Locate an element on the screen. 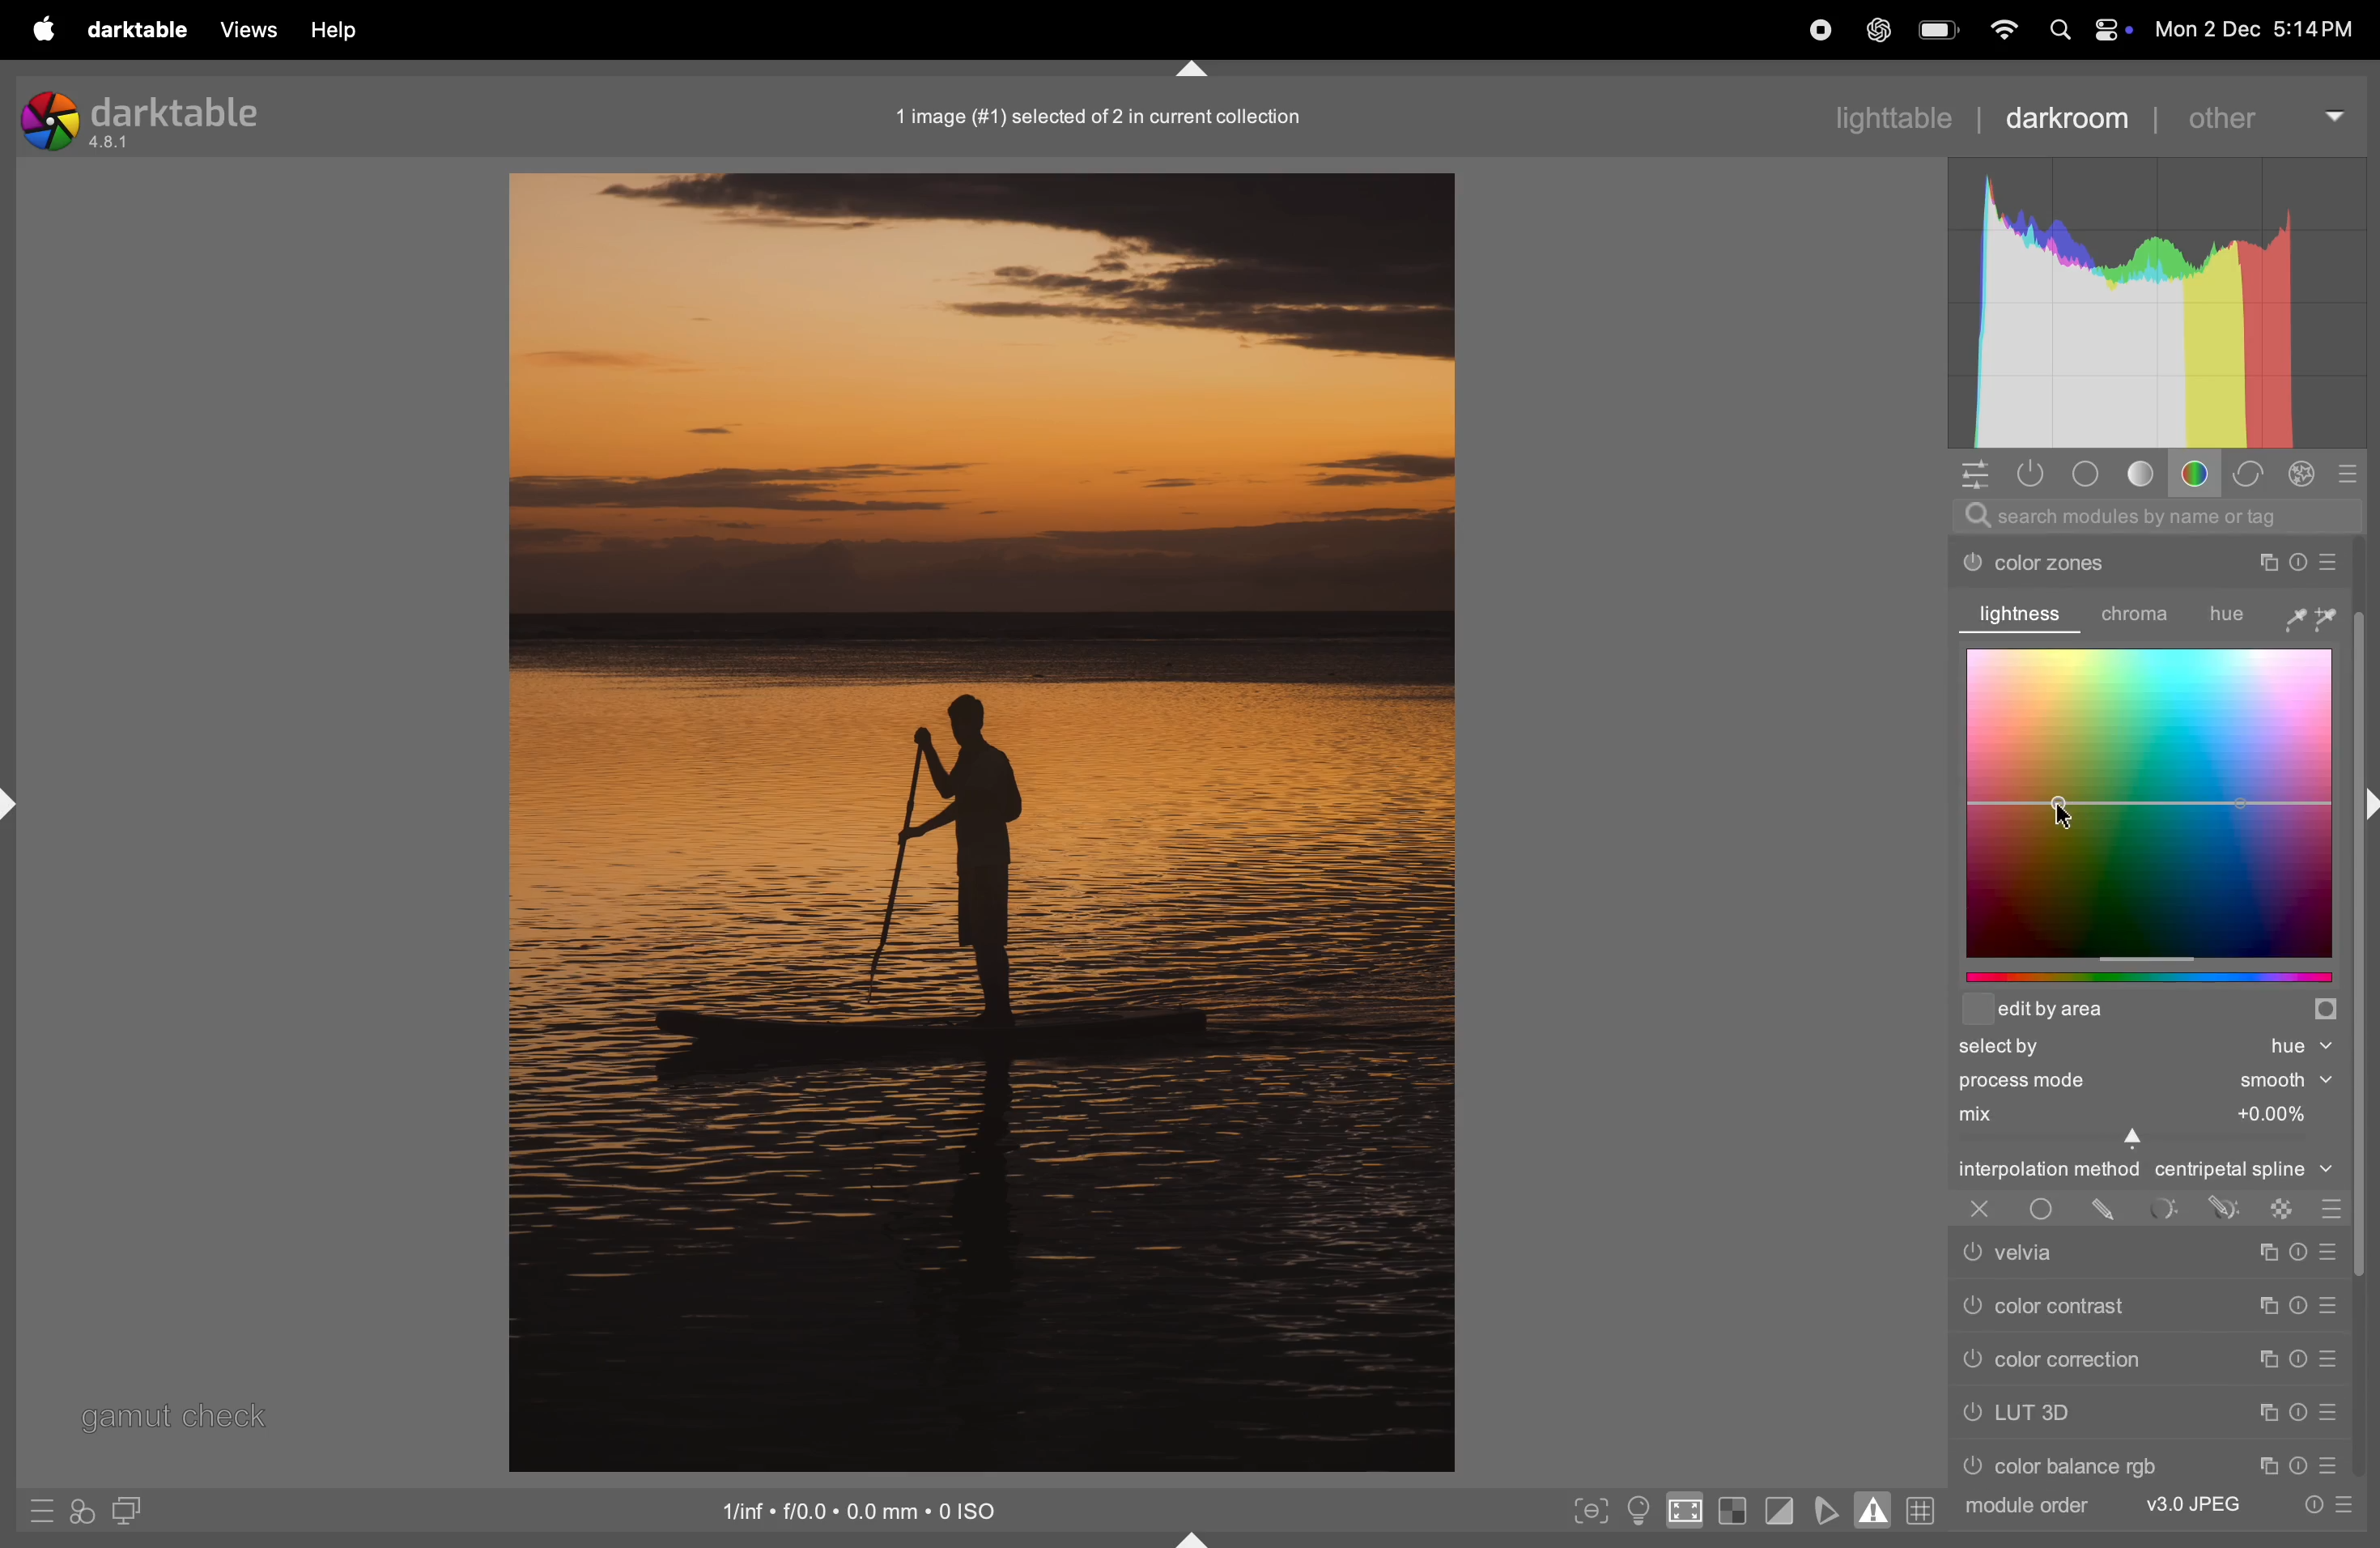  Histogram is located at coordinates (2160, 299).